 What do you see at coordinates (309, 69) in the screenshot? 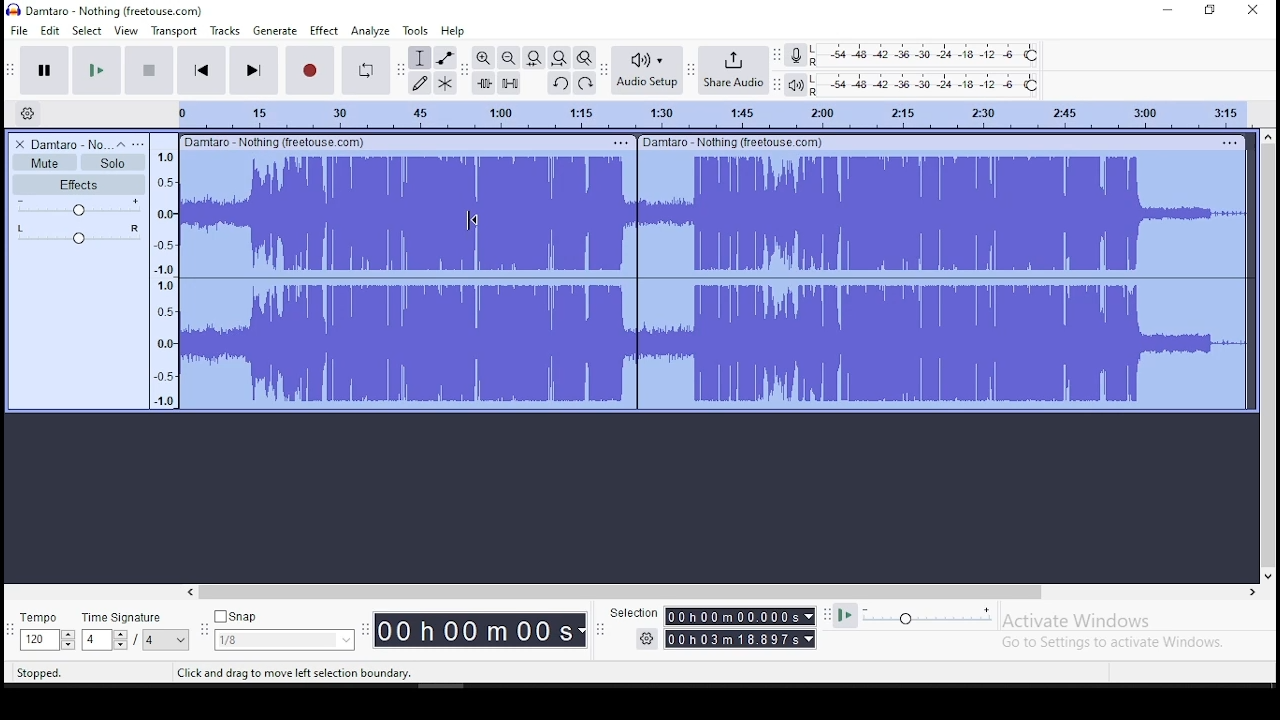
I see `record` at bounding box center [309, 69].